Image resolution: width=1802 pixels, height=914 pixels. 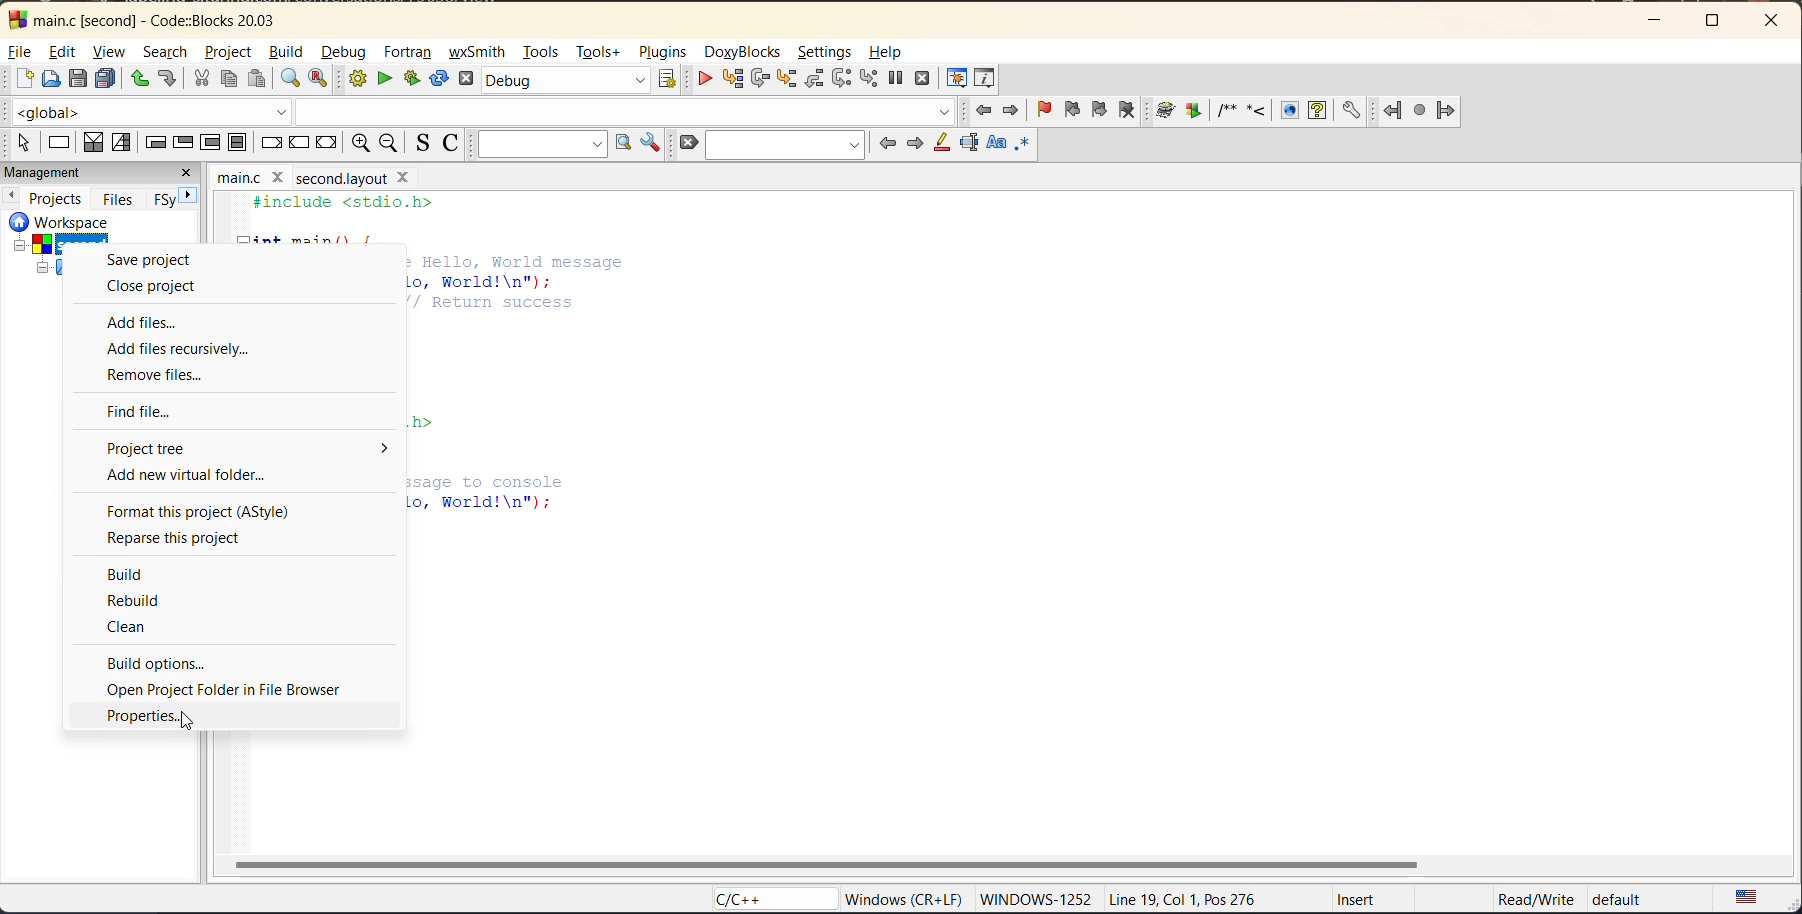 What do you see at coordinates (164, 376) in the screenshot?
I see `remove files` at bounding box center [164, 376].